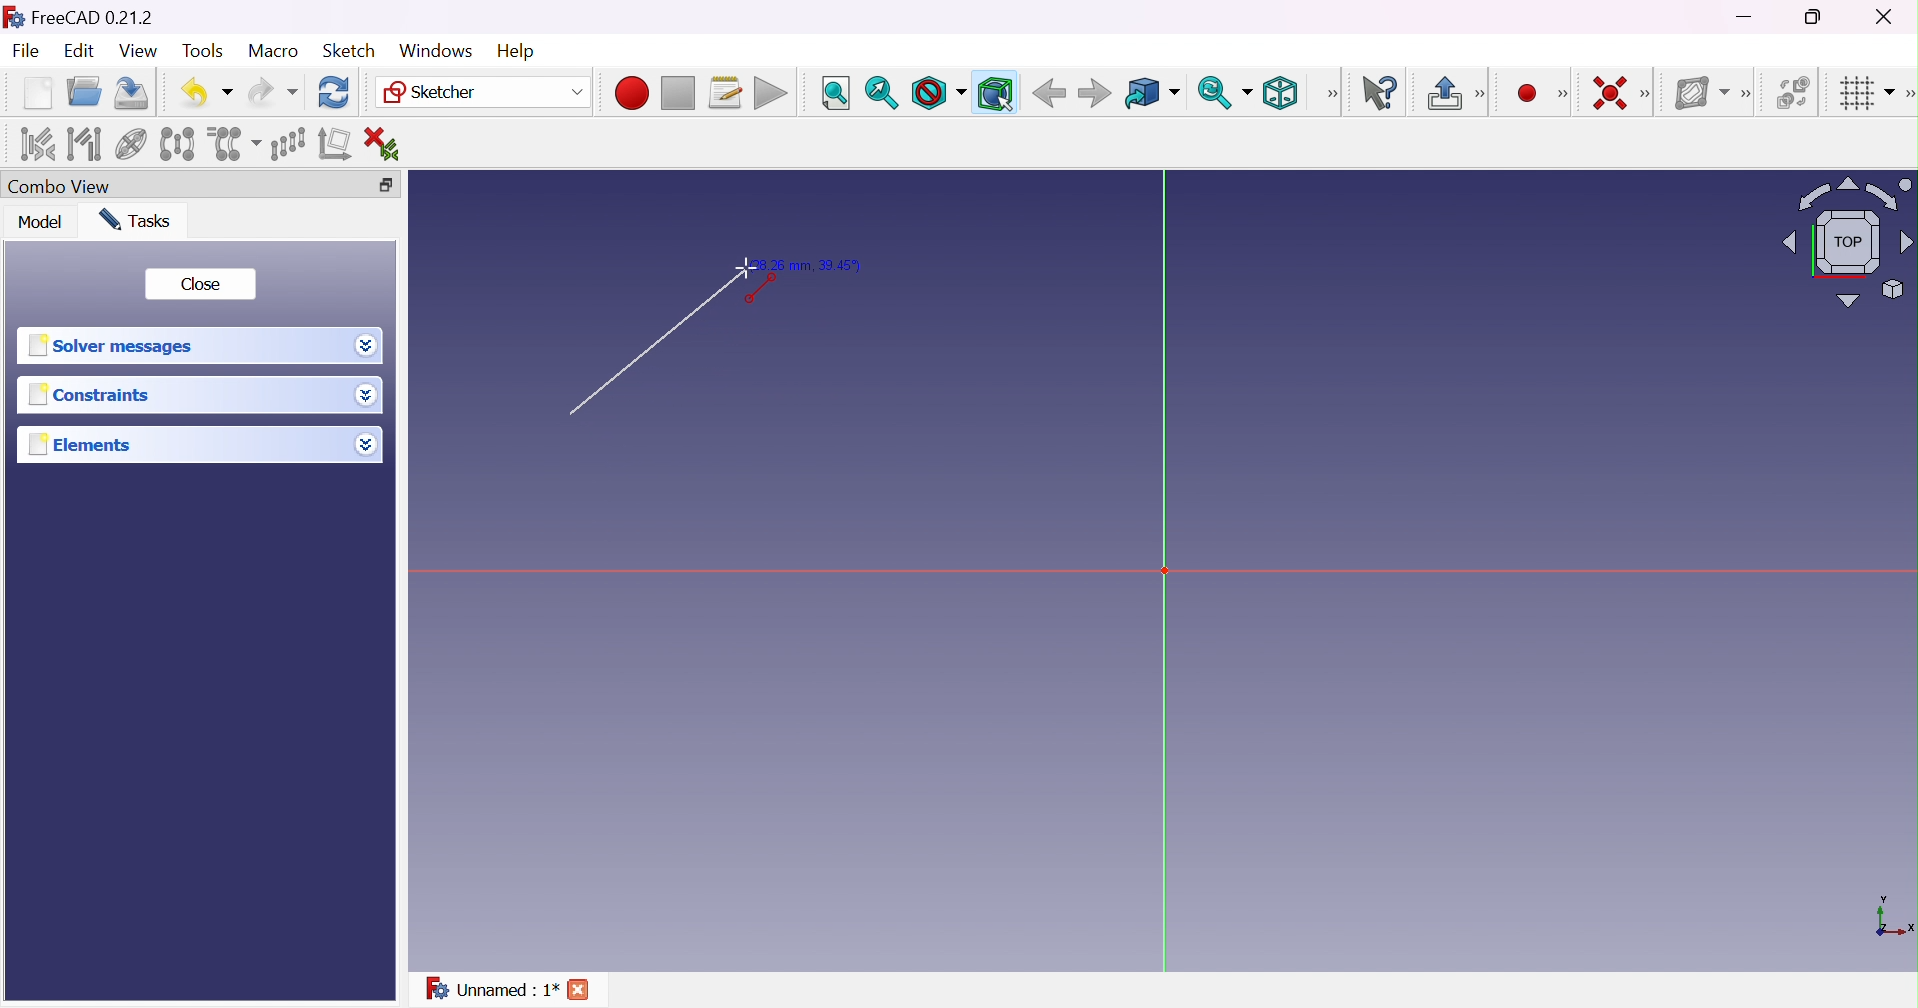 This screenshot has width=1918, height=1008. What do you see at coordinates (586, 989) in the screenshot?
I see `Close` at bounding box center [586, 989].